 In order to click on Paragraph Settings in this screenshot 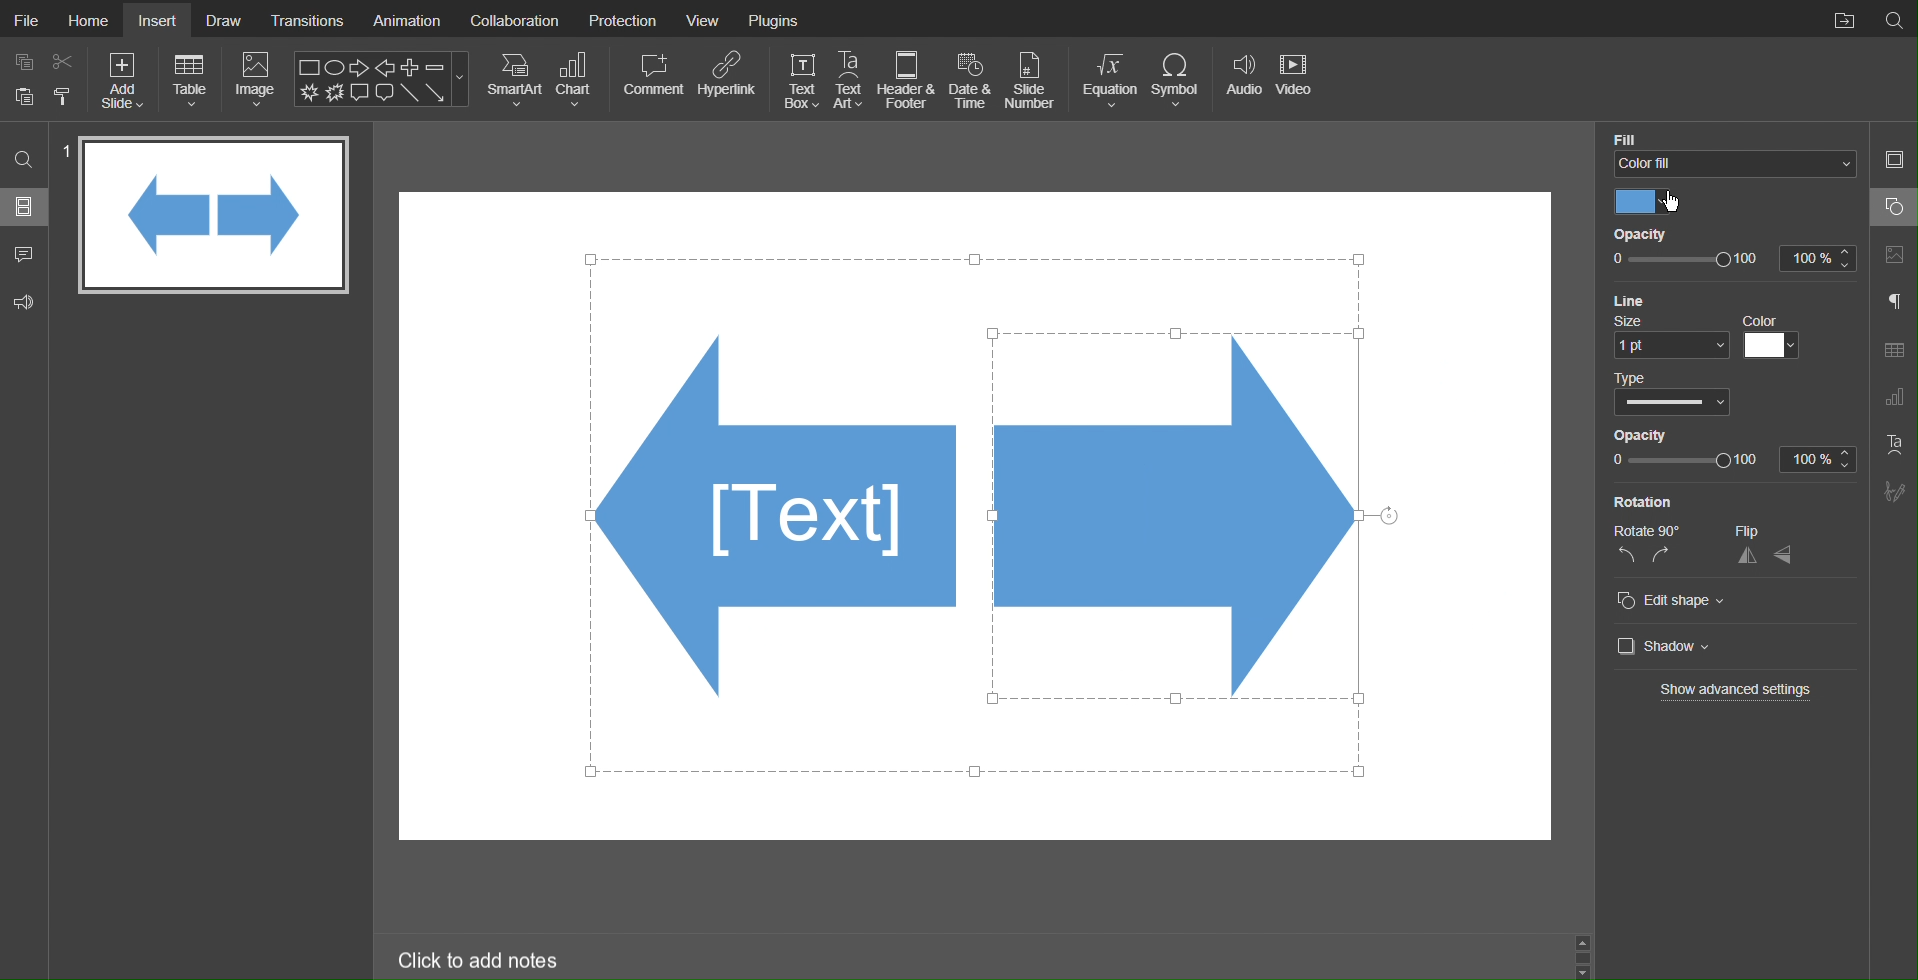, I will do `click(1894, 302)`.